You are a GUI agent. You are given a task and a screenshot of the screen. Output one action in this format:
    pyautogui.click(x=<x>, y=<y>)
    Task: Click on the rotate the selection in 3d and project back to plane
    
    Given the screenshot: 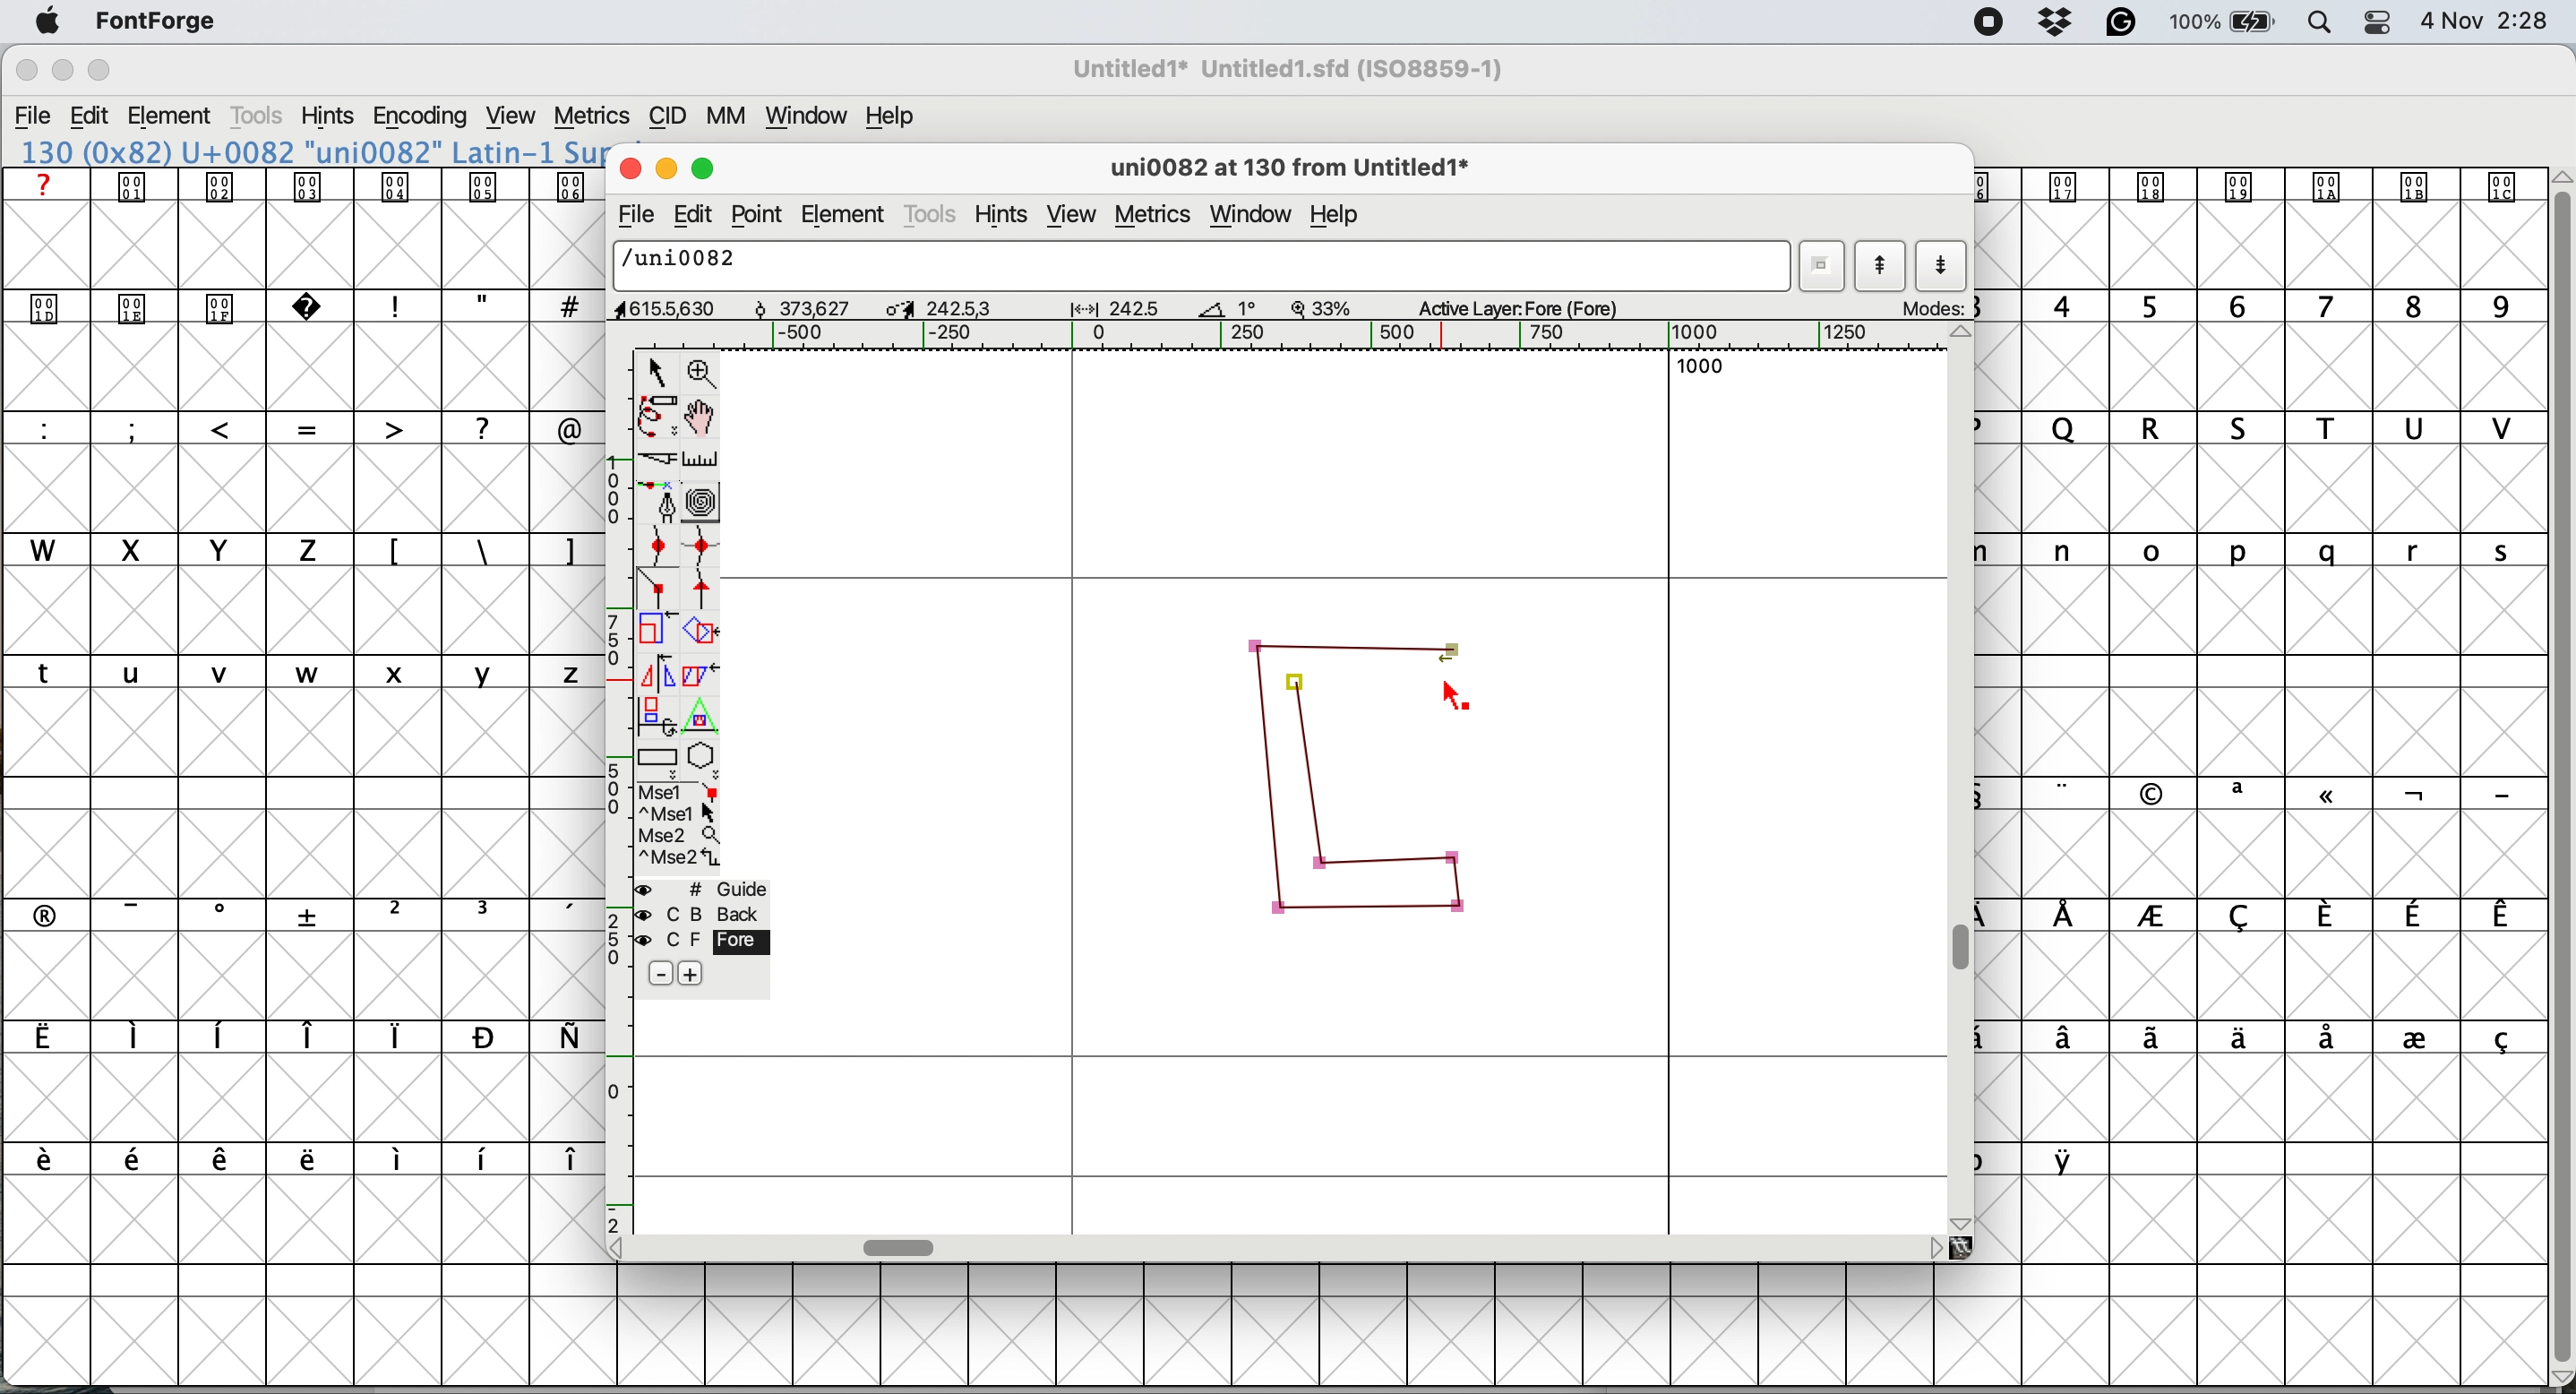 What is the action you would take?
    pyautogui.click(x=655, y=715)
    